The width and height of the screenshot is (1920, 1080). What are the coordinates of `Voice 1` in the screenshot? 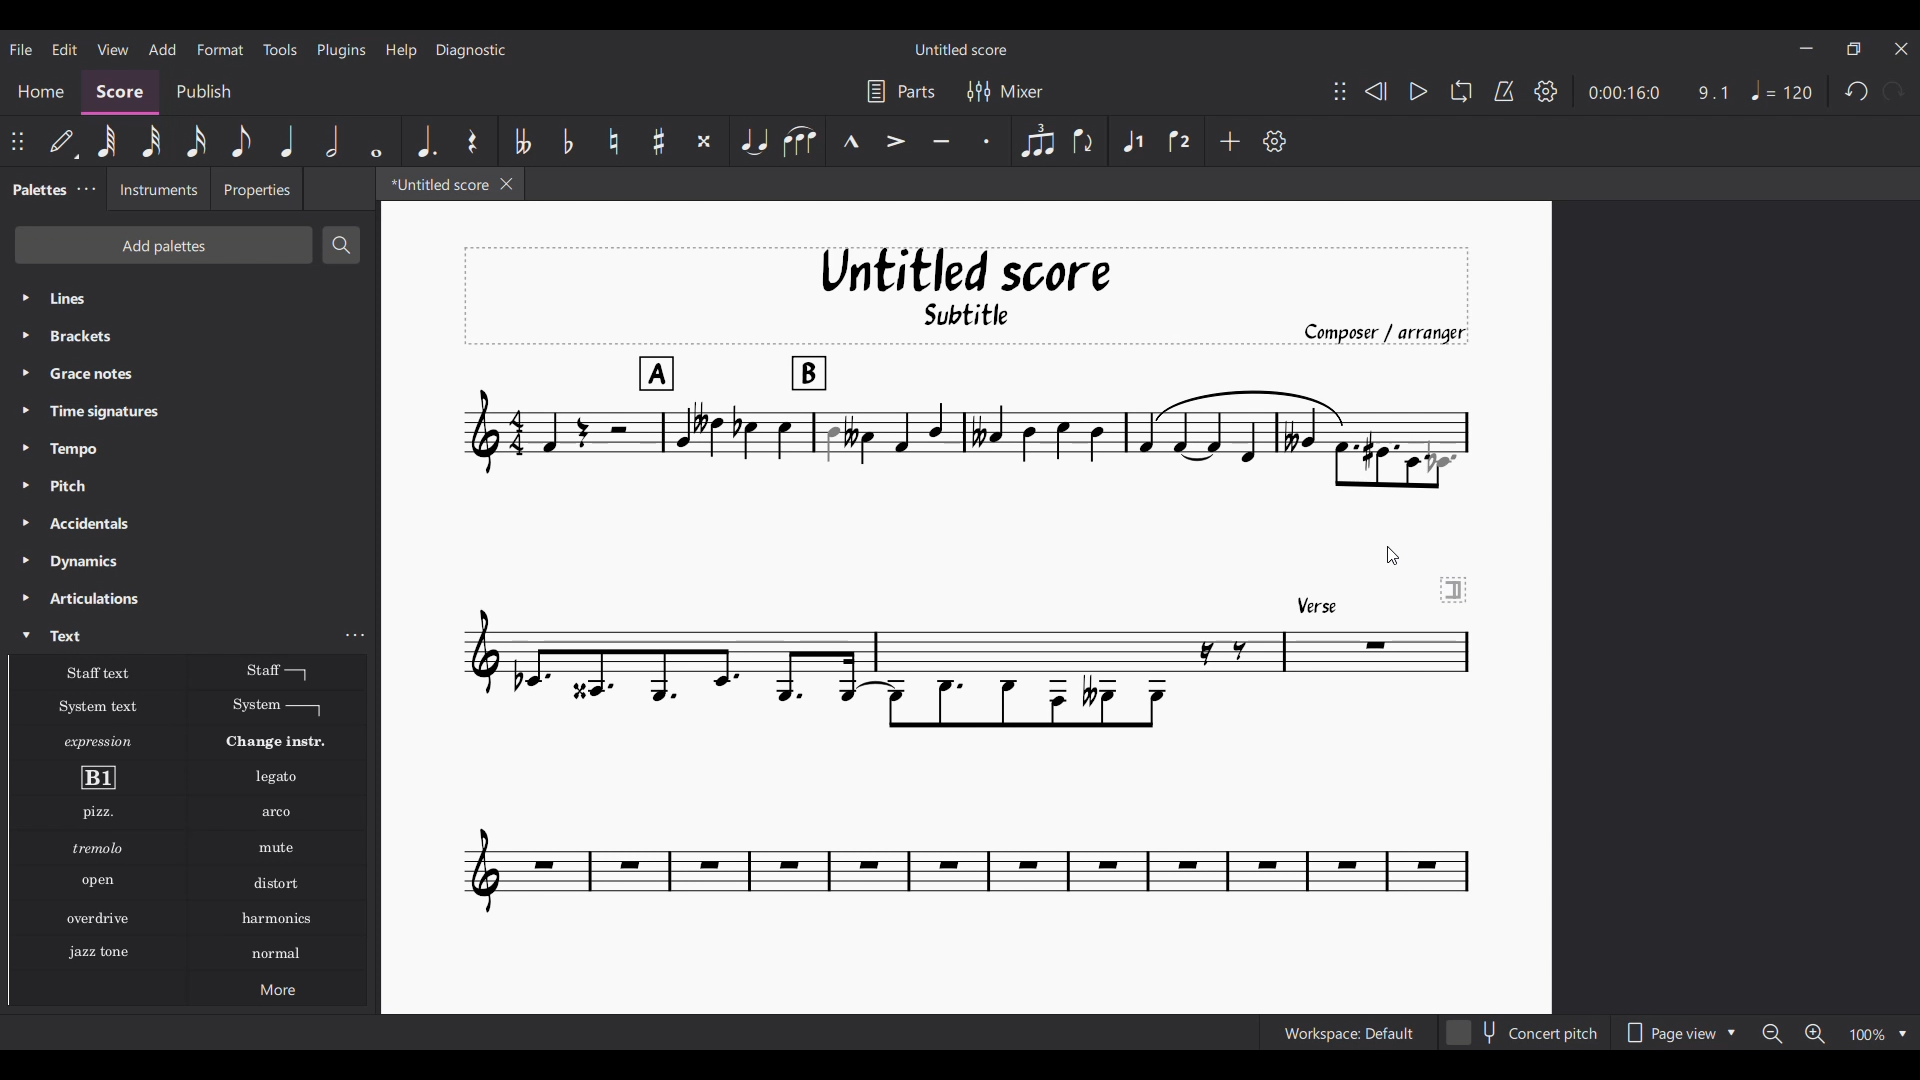 It's located at (1134, 141).